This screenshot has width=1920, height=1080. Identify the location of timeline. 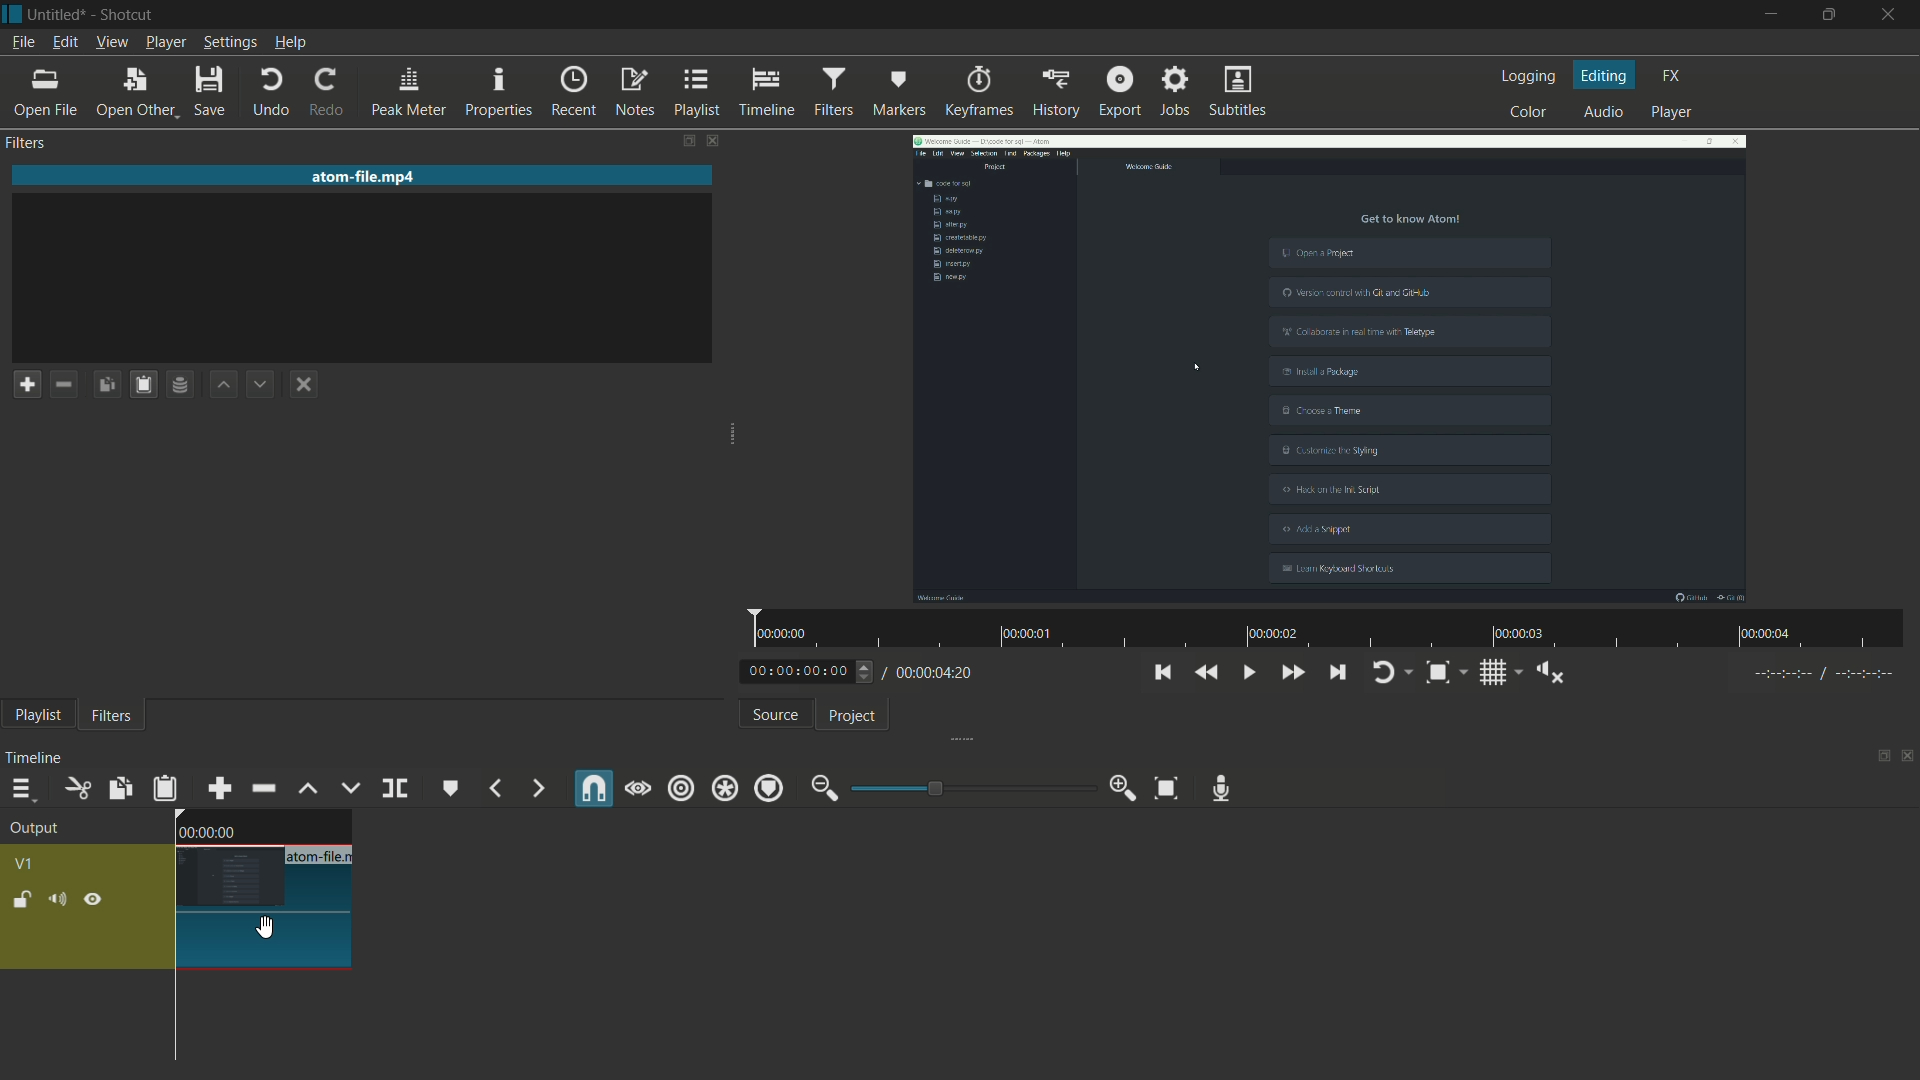
(766, 90).